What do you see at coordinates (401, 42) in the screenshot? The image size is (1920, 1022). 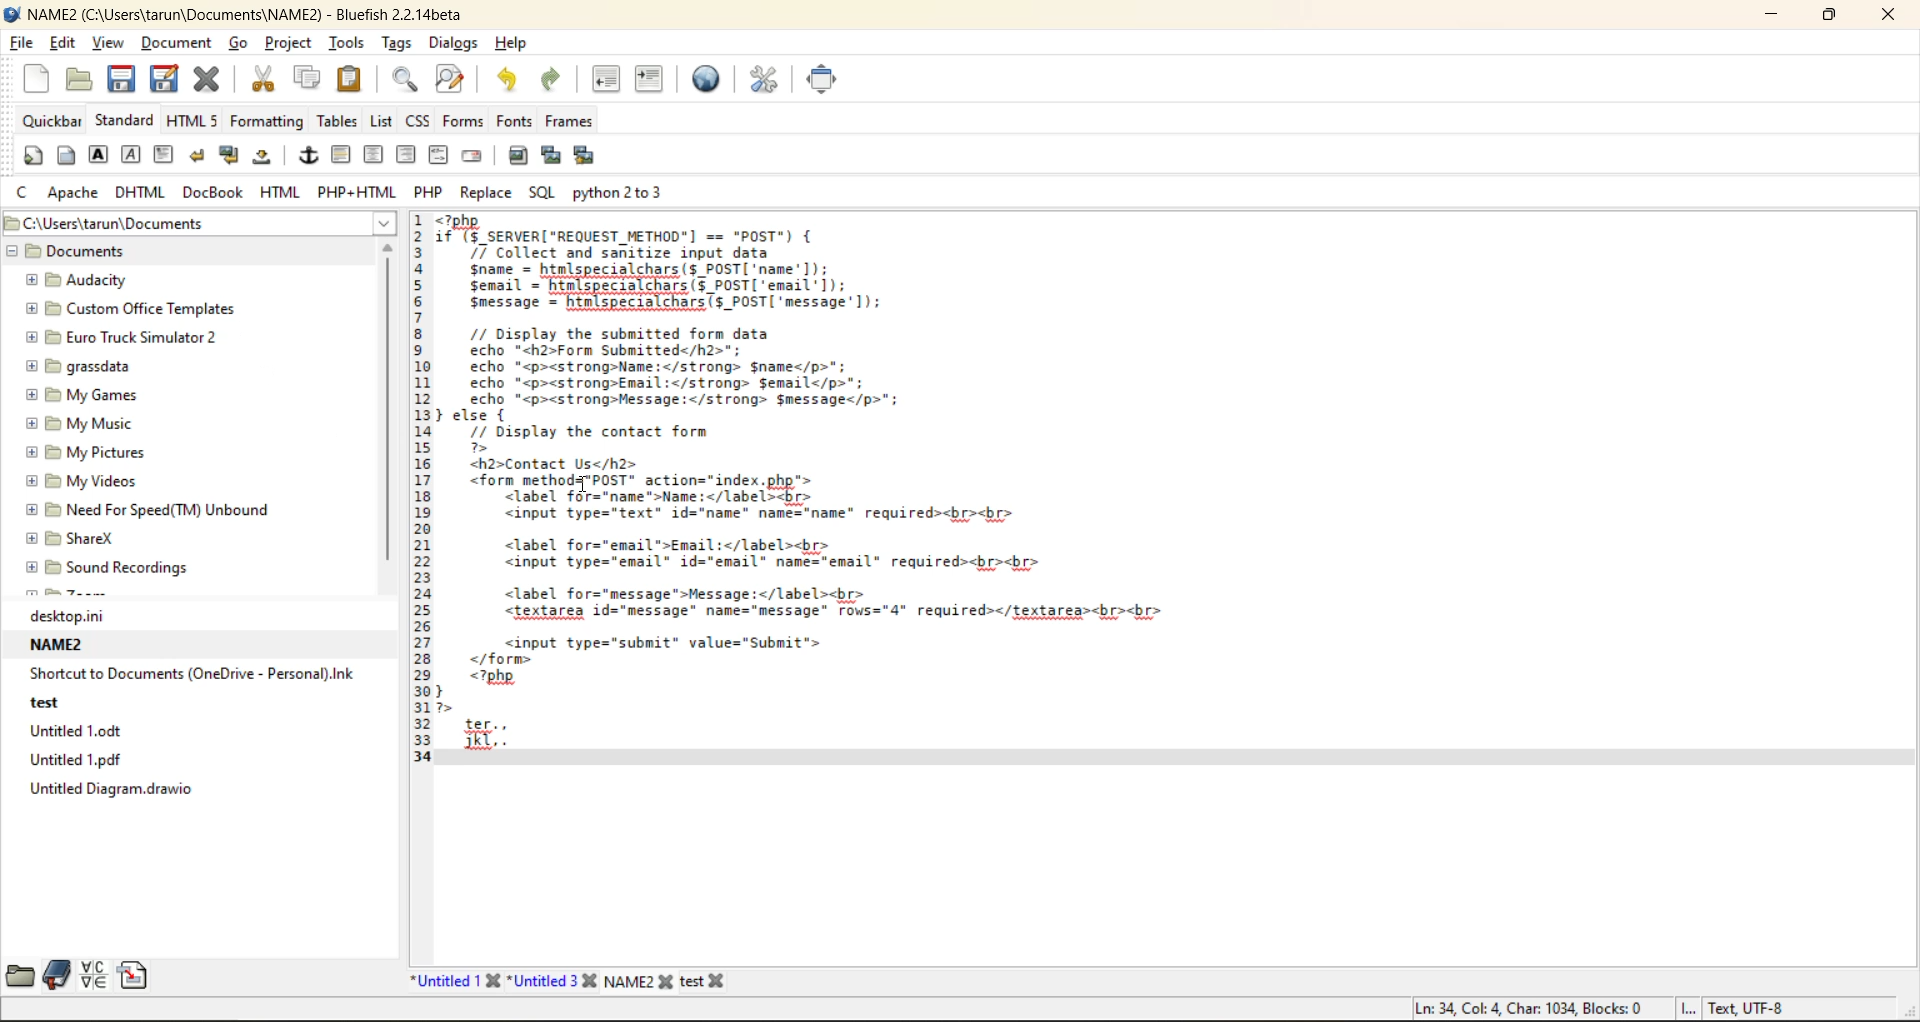 I see `tags` at bounding box center [401, 42].